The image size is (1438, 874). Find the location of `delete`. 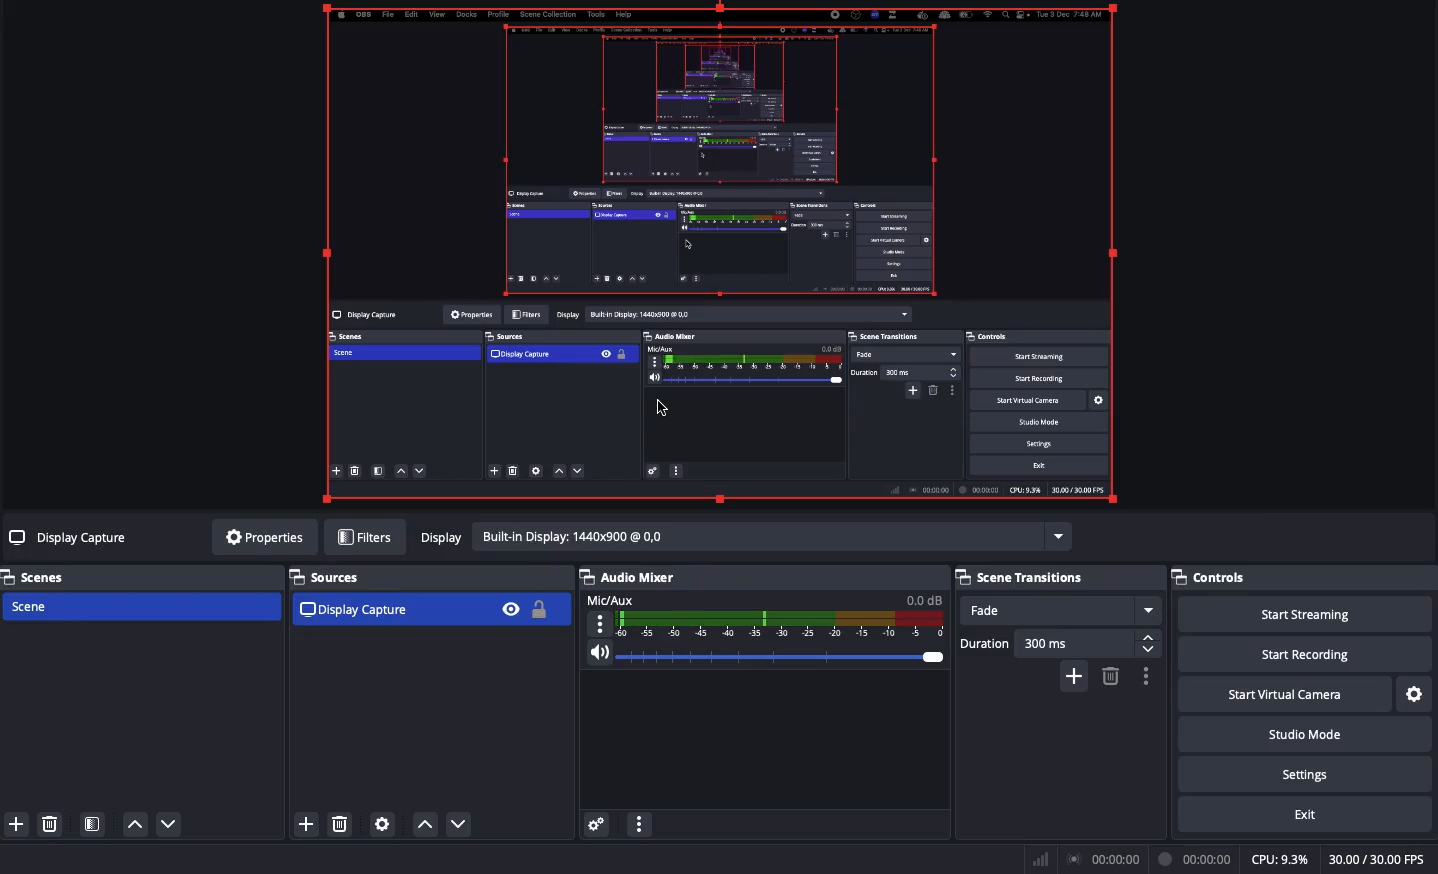

delete is located at coordinates (1113, 680).